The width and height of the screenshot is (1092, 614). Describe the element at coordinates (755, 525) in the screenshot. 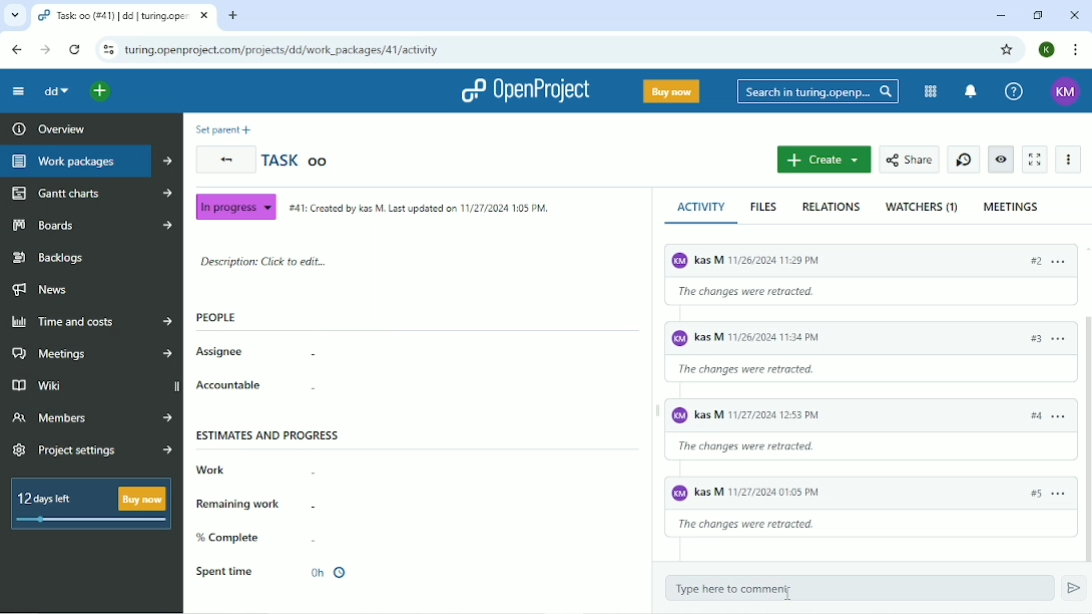

I see `The changes were retracted` at that location.